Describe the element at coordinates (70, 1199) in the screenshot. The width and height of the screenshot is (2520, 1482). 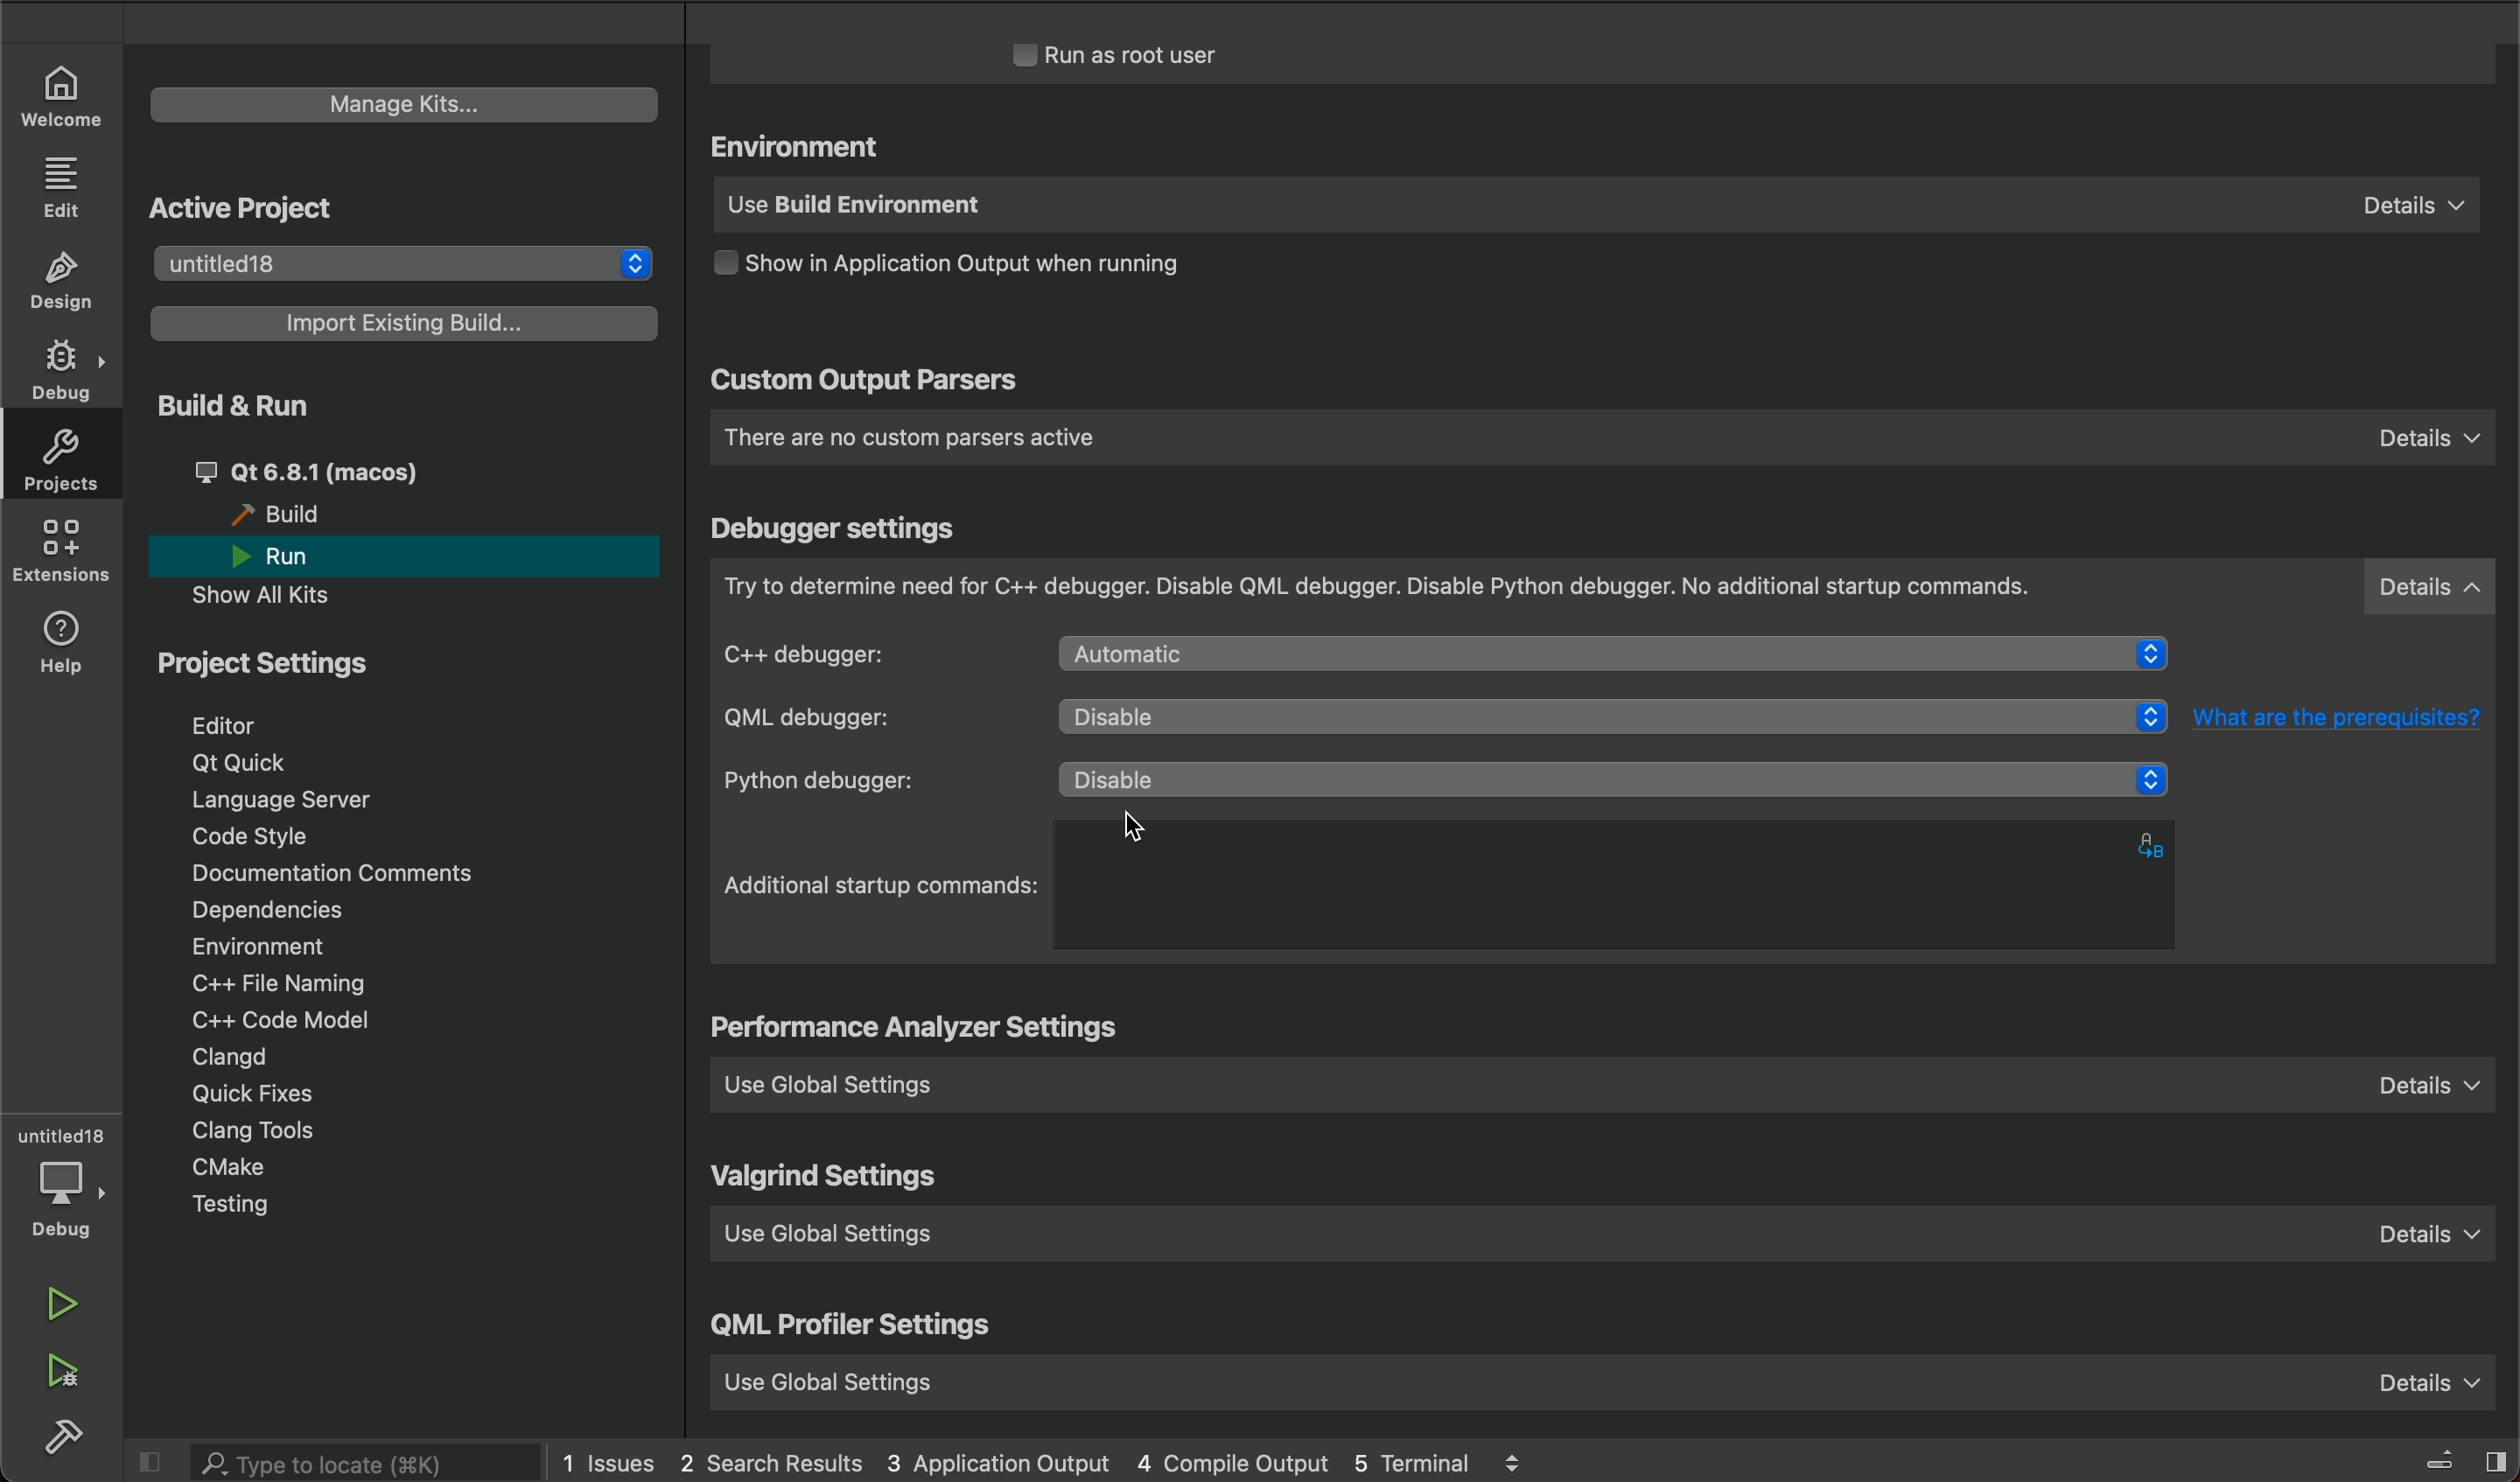
I see `debug` at that location.